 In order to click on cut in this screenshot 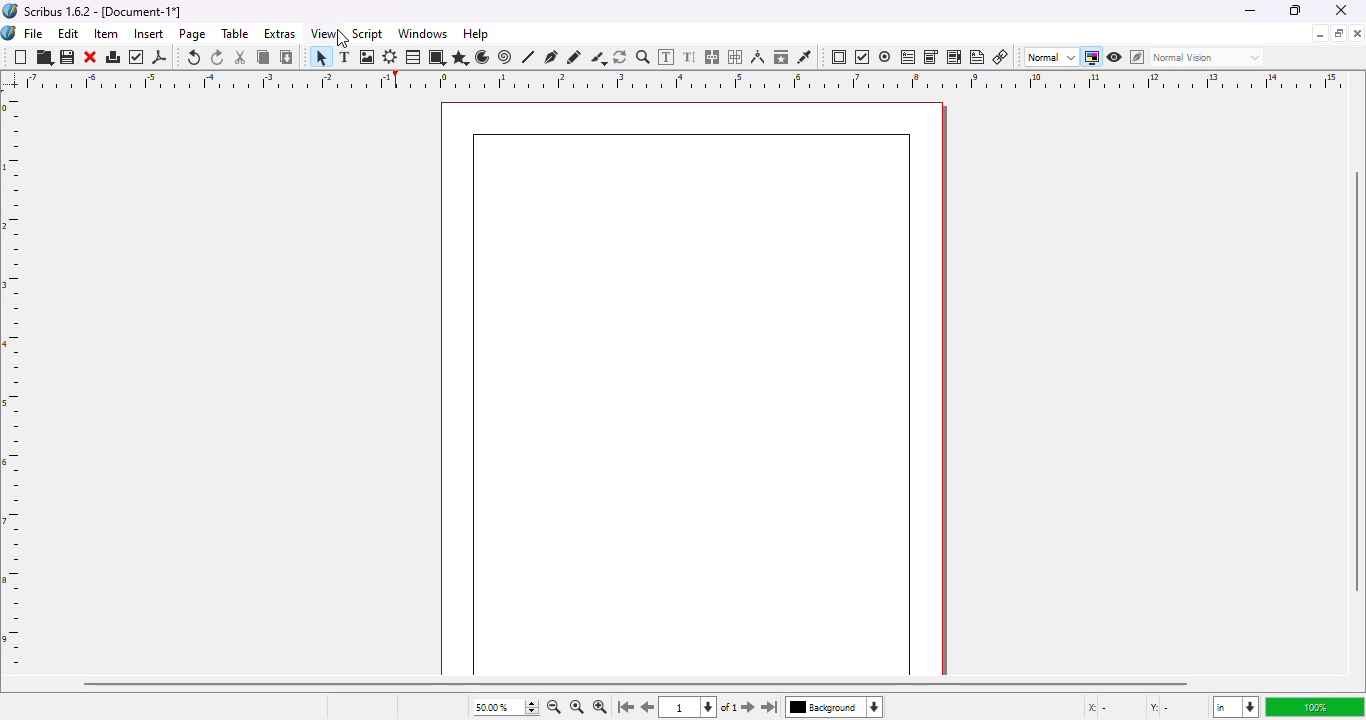, I will do `click(241, 57)`.